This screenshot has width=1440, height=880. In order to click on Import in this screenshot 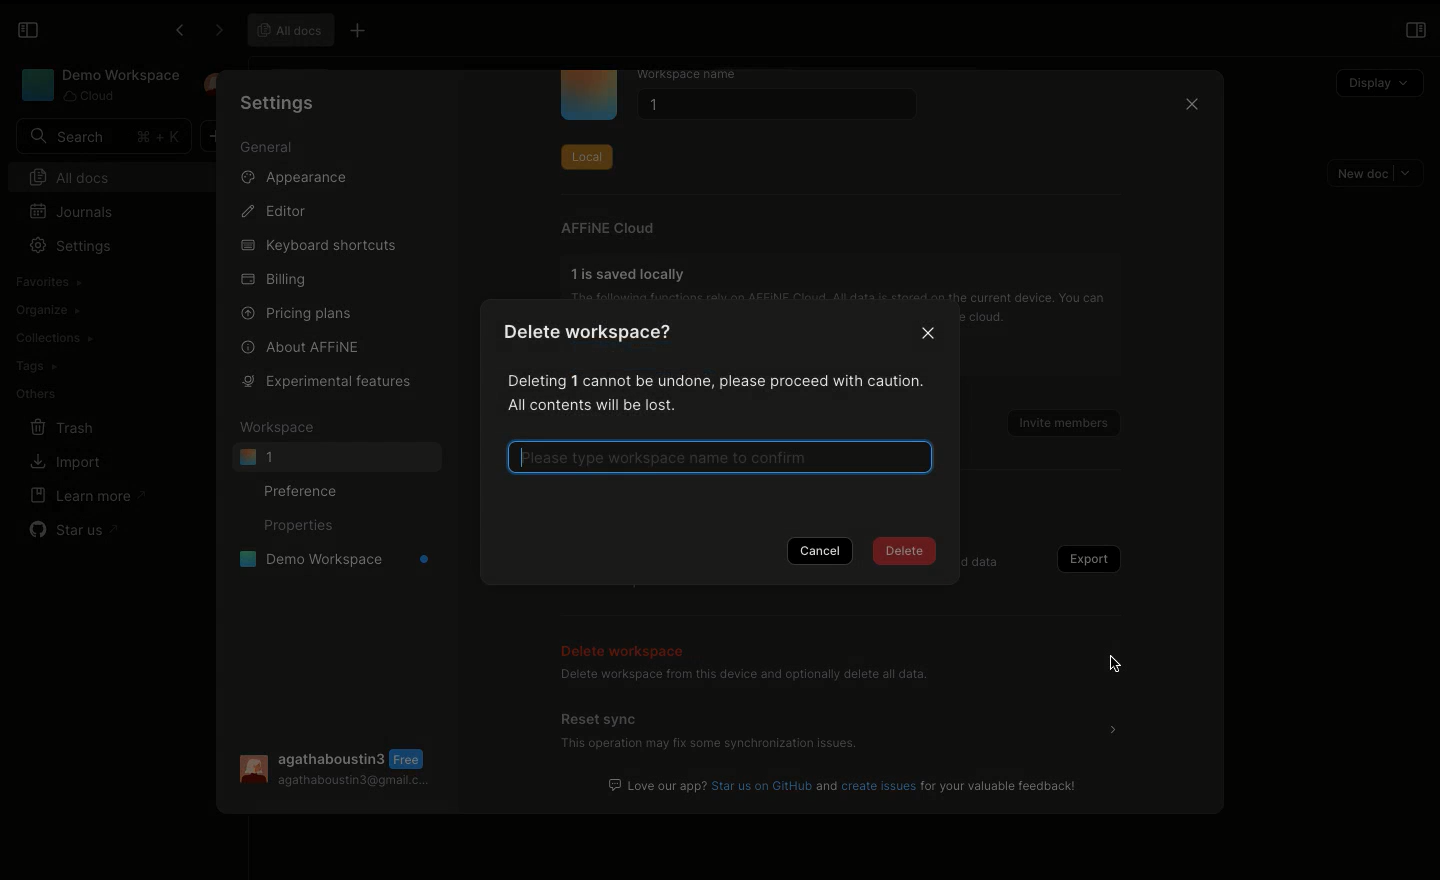, I will do `click(65, 463)`.